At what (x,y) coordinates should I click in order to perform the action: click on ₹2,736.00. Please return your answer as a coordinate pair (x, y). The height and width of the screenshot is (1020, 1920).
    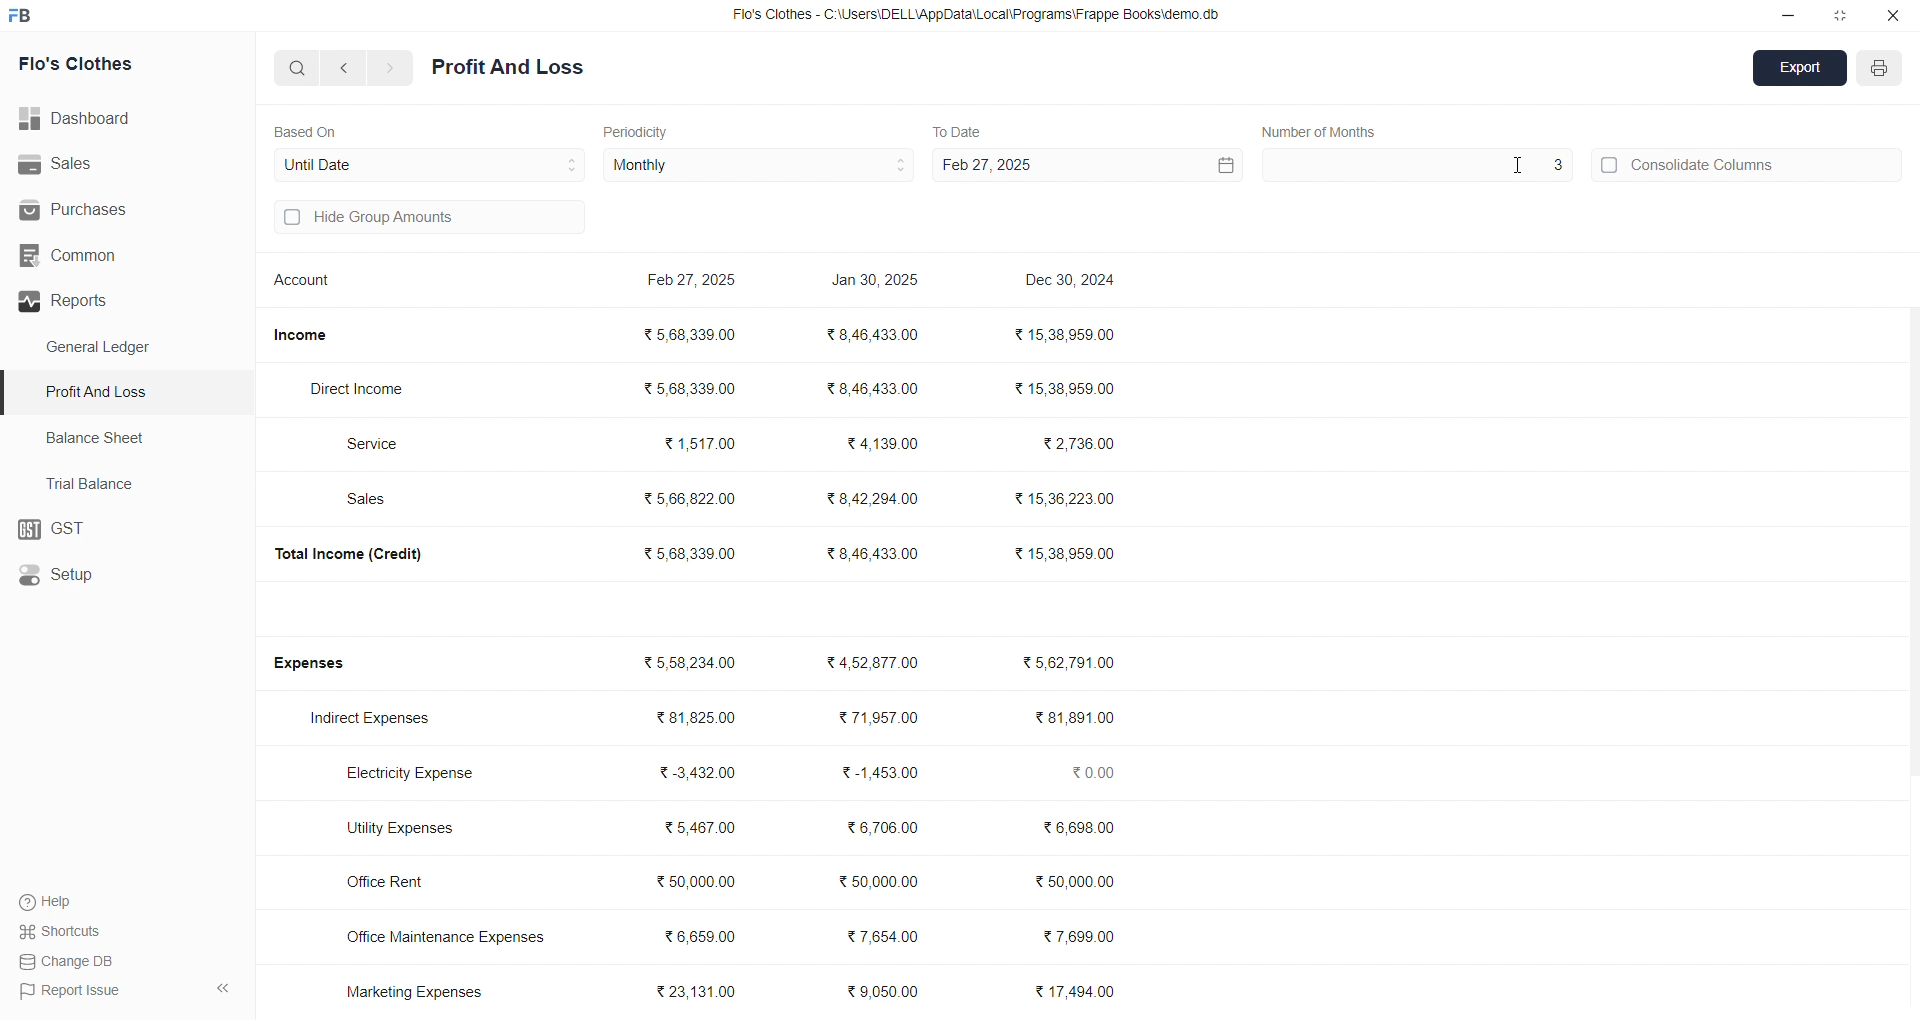
    Looking at the image, I should click on (1081, 445).